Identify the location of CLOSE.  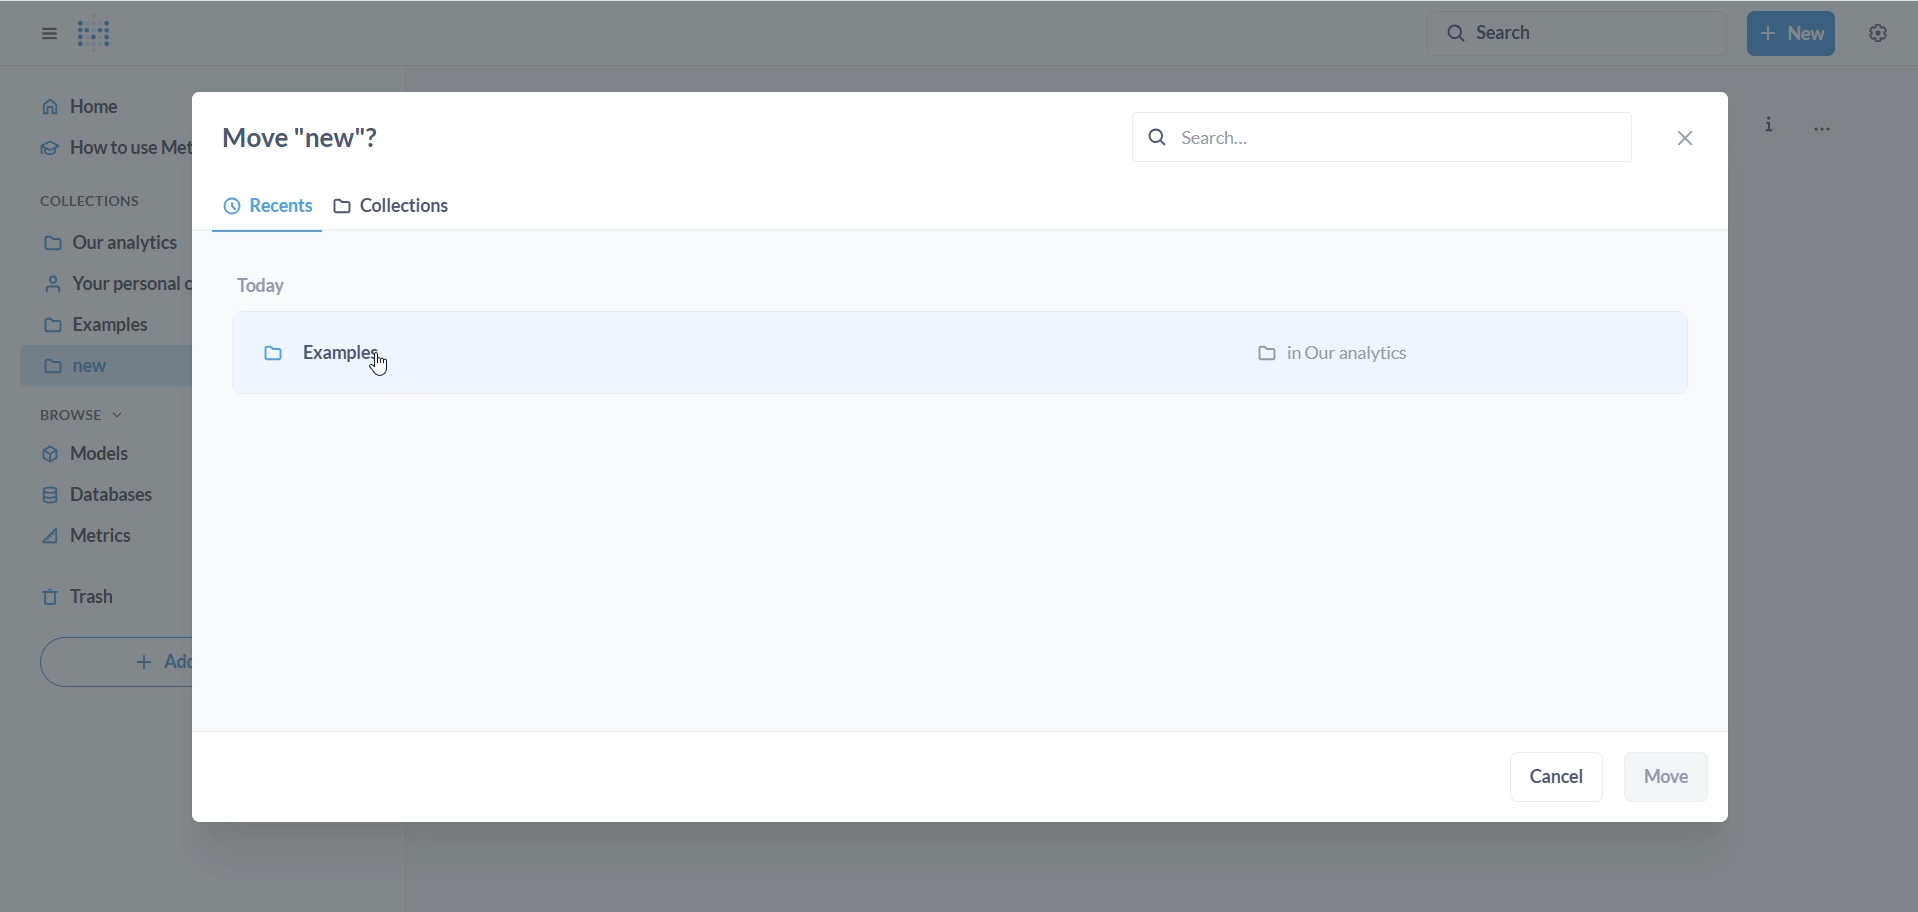
(1691, 137).